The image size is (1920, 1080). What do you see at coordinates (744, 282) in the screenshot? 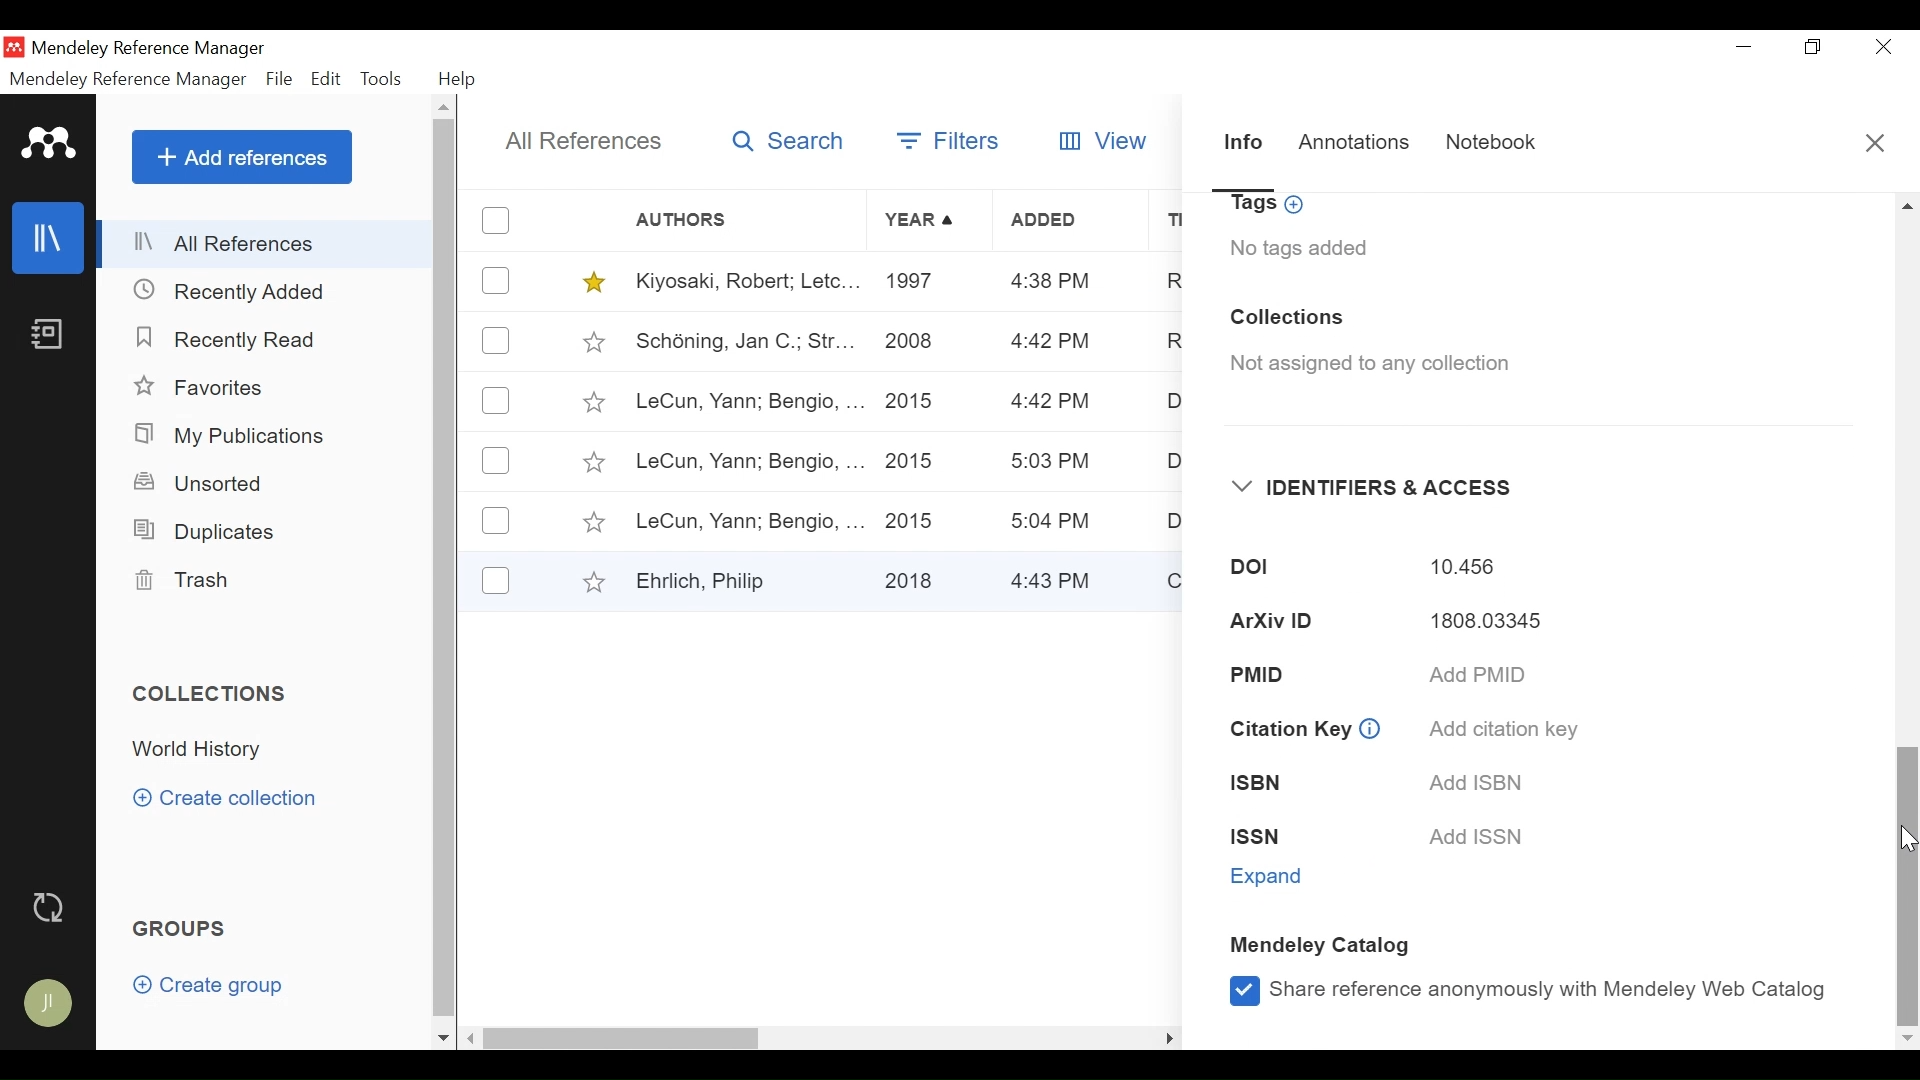
I see `Kiyosaki, Robert; Letc...` at bounding box center [744, 282].